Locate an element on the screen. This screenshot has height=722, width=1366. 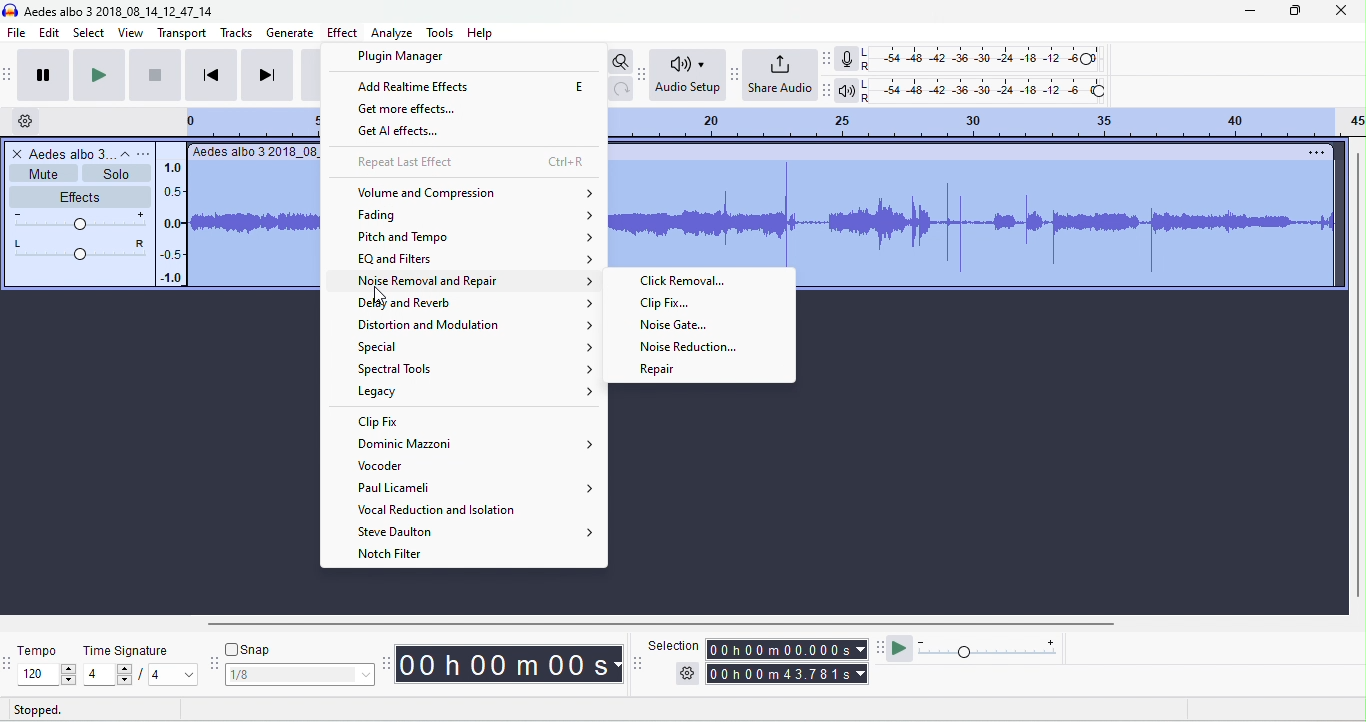
get AI effects is located at coordinates (414, 133).